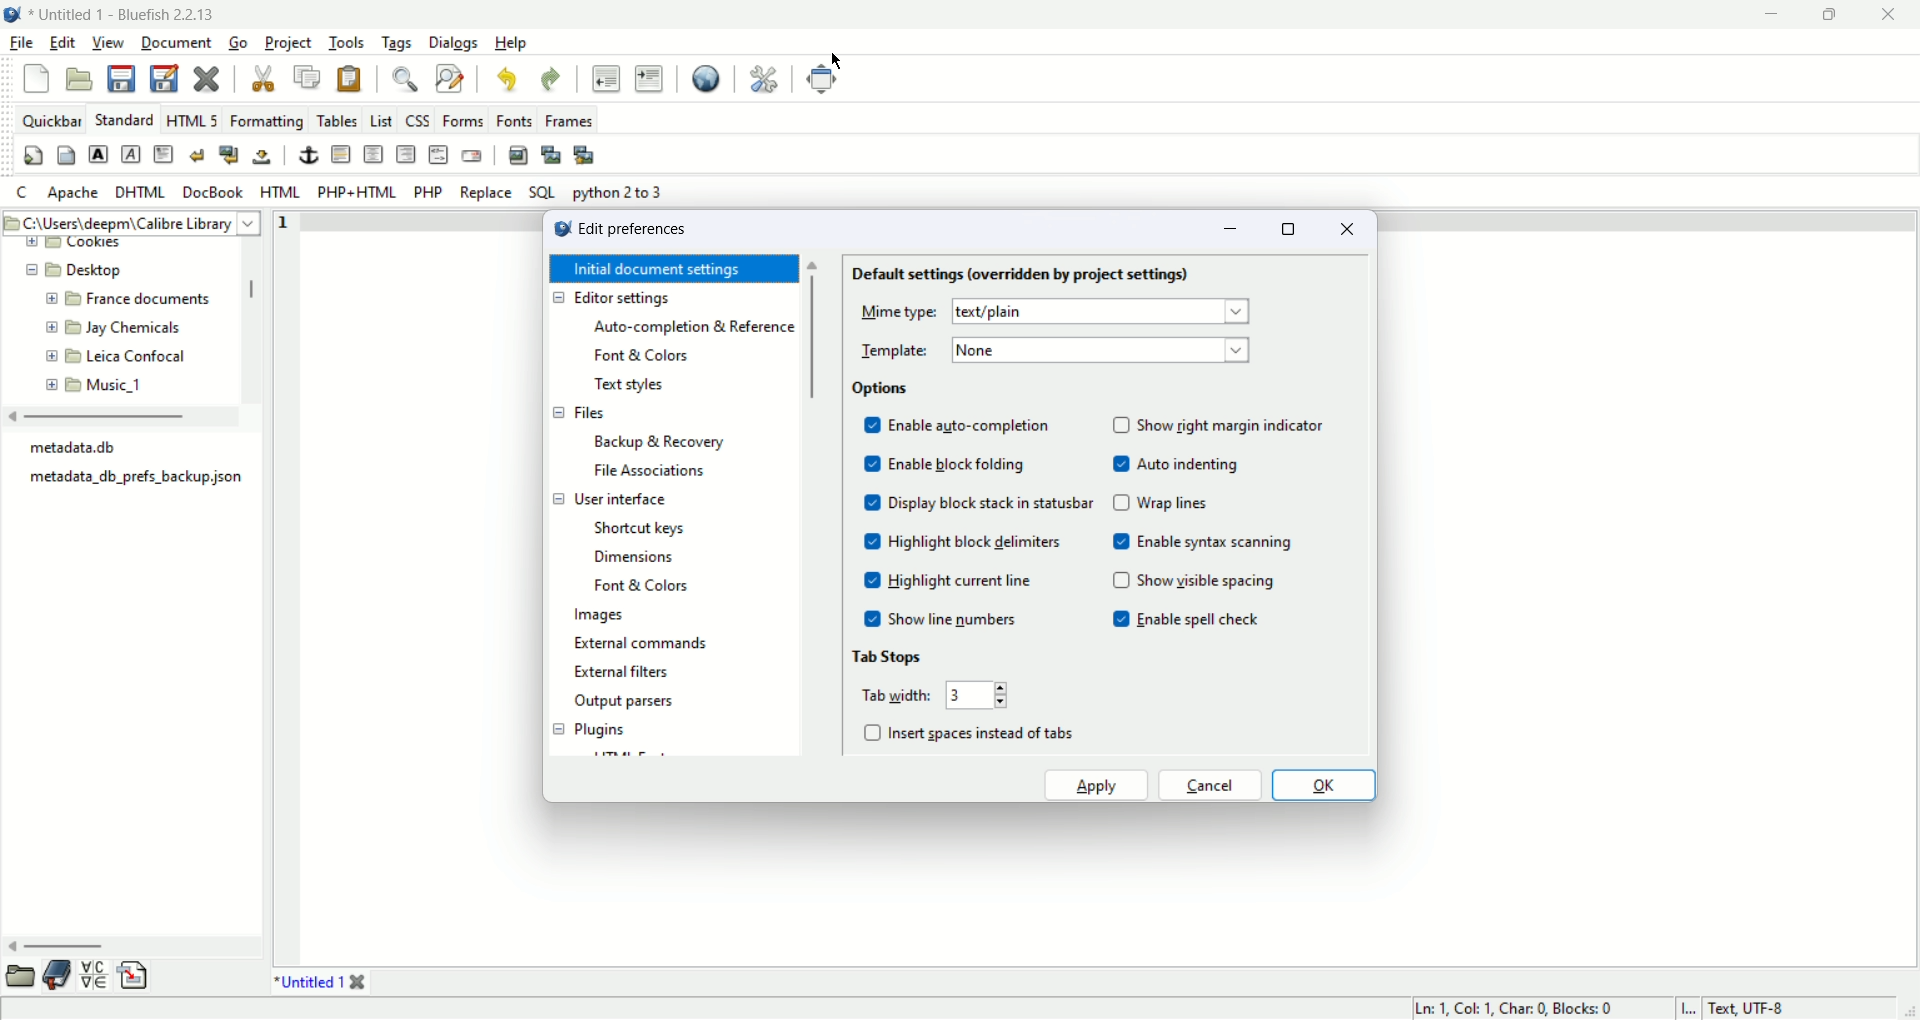  What do you see at coordinates (964, 461) in the screenshot?
I see `enable block folding` at bounding box center [964, 461].